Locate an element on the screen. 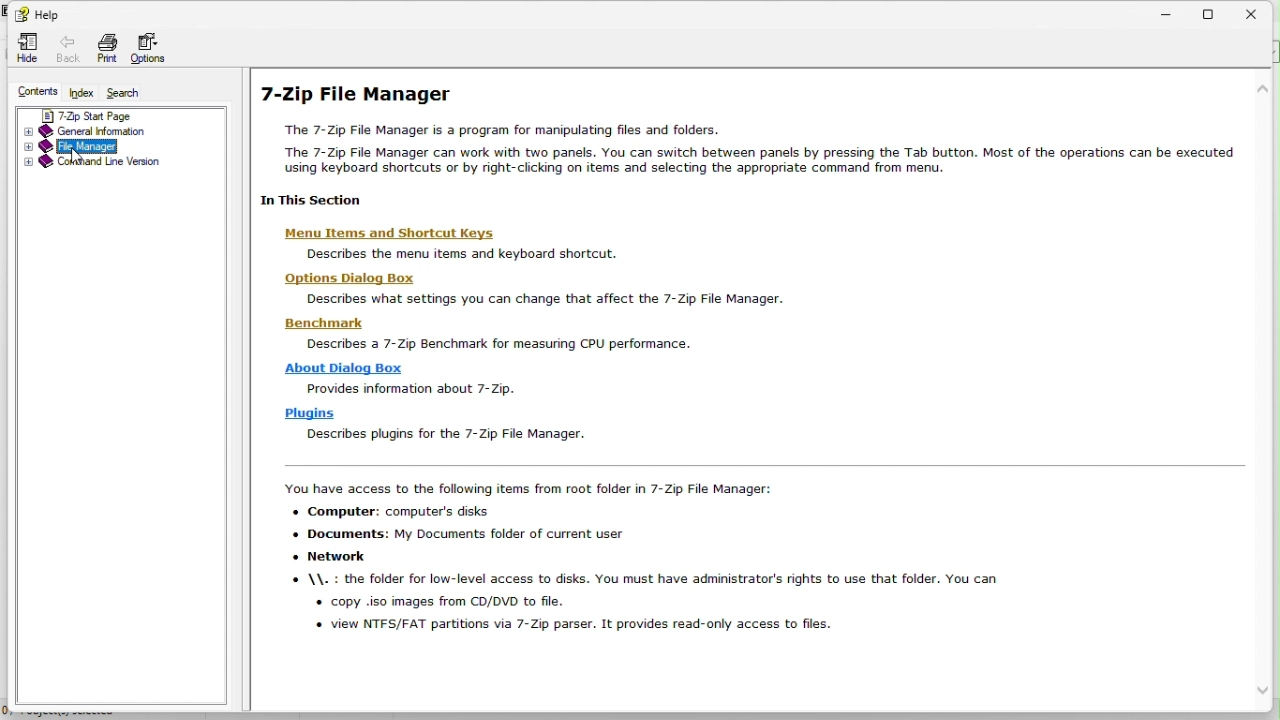 The height and width of the screenshot is (720, 1280). index is located at coordinates (83, 94).